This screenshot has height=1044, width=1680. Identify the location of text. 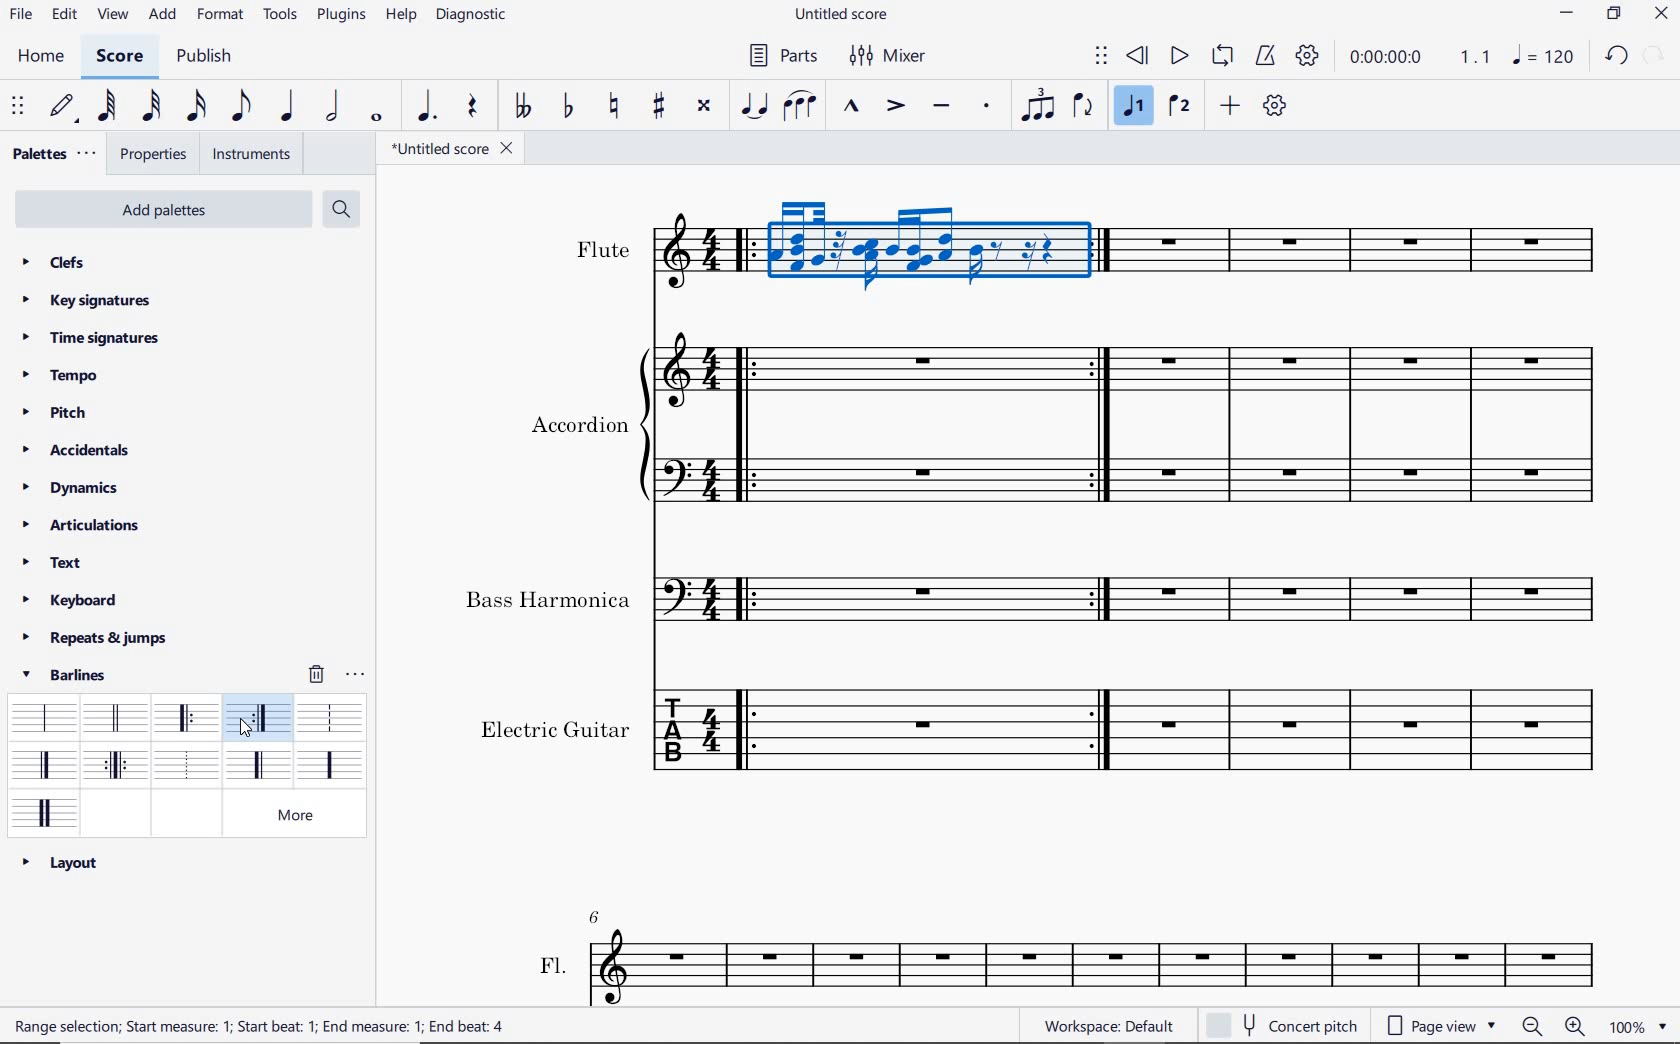
(603, 249).